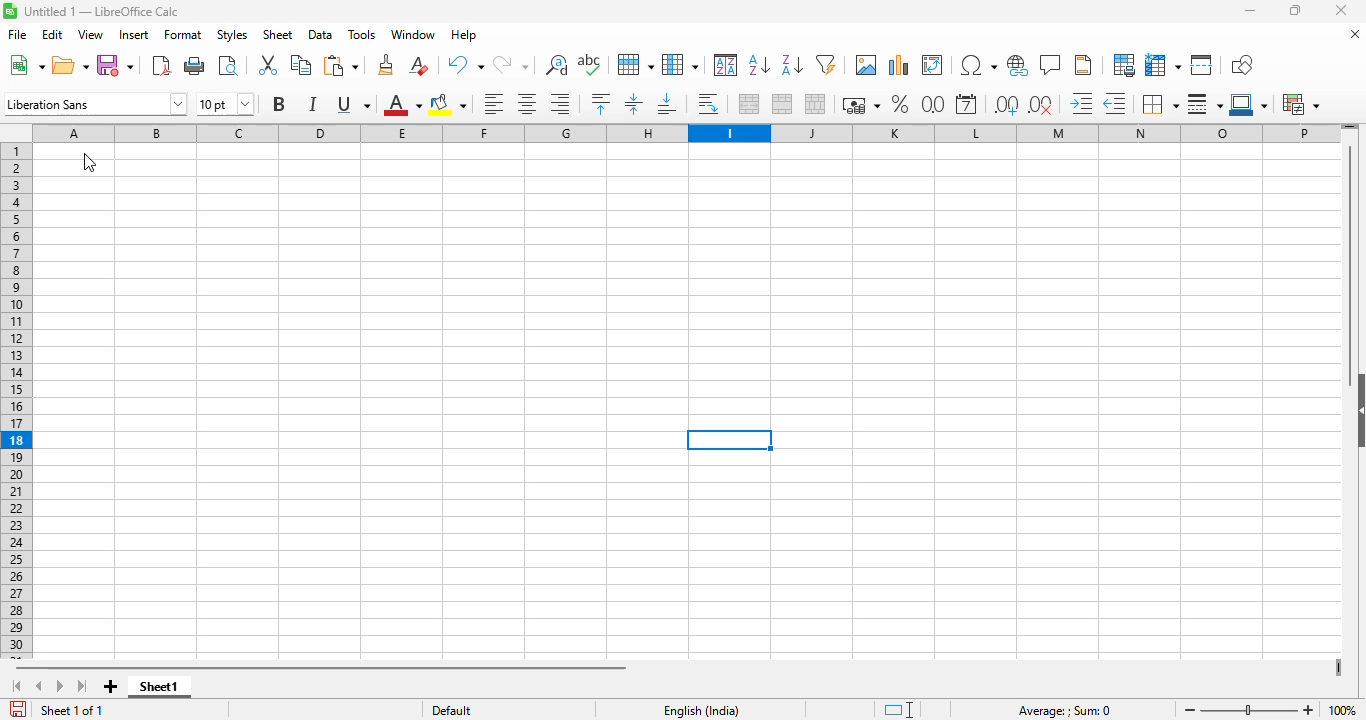 The width and height of the screenshot is (1366, 720). Describe the element at coordinates (633, 104) in the screenshot. I see `center vertically` at that location.